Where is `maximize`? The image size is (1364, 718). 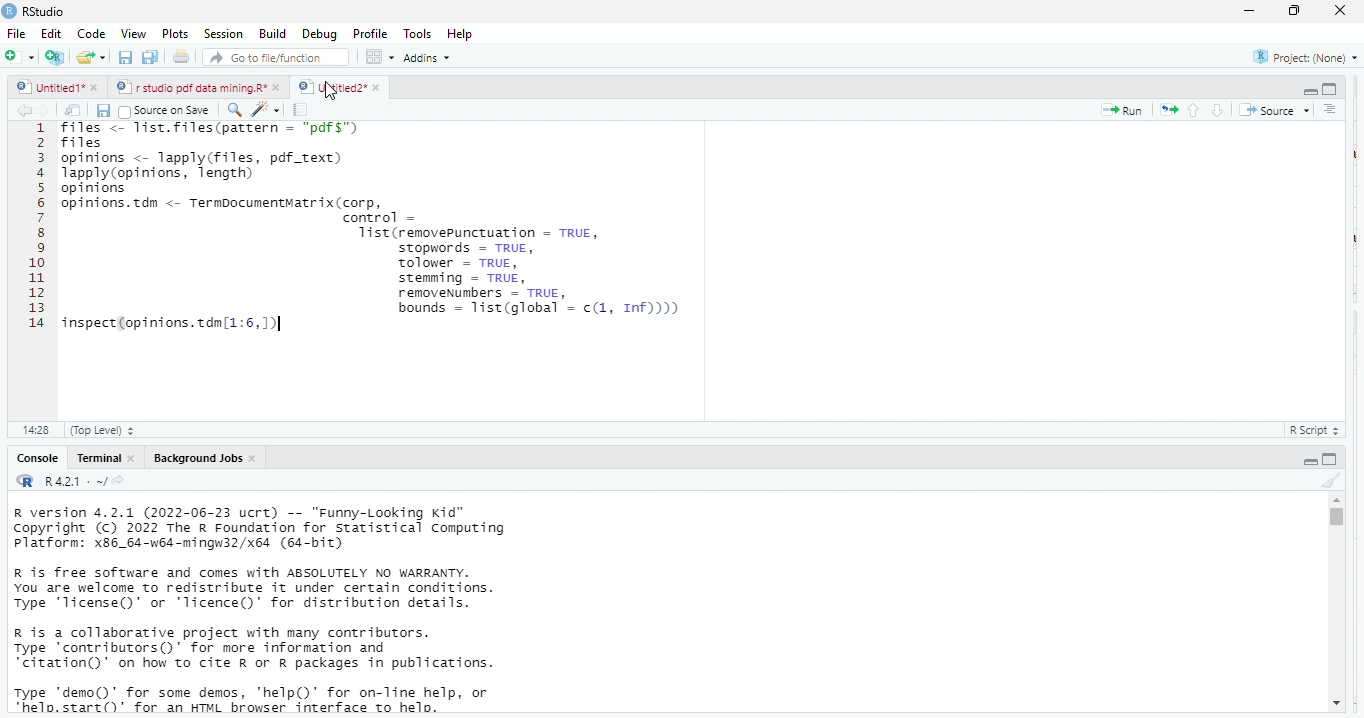
maximize is located at coordinates (1297, 12).